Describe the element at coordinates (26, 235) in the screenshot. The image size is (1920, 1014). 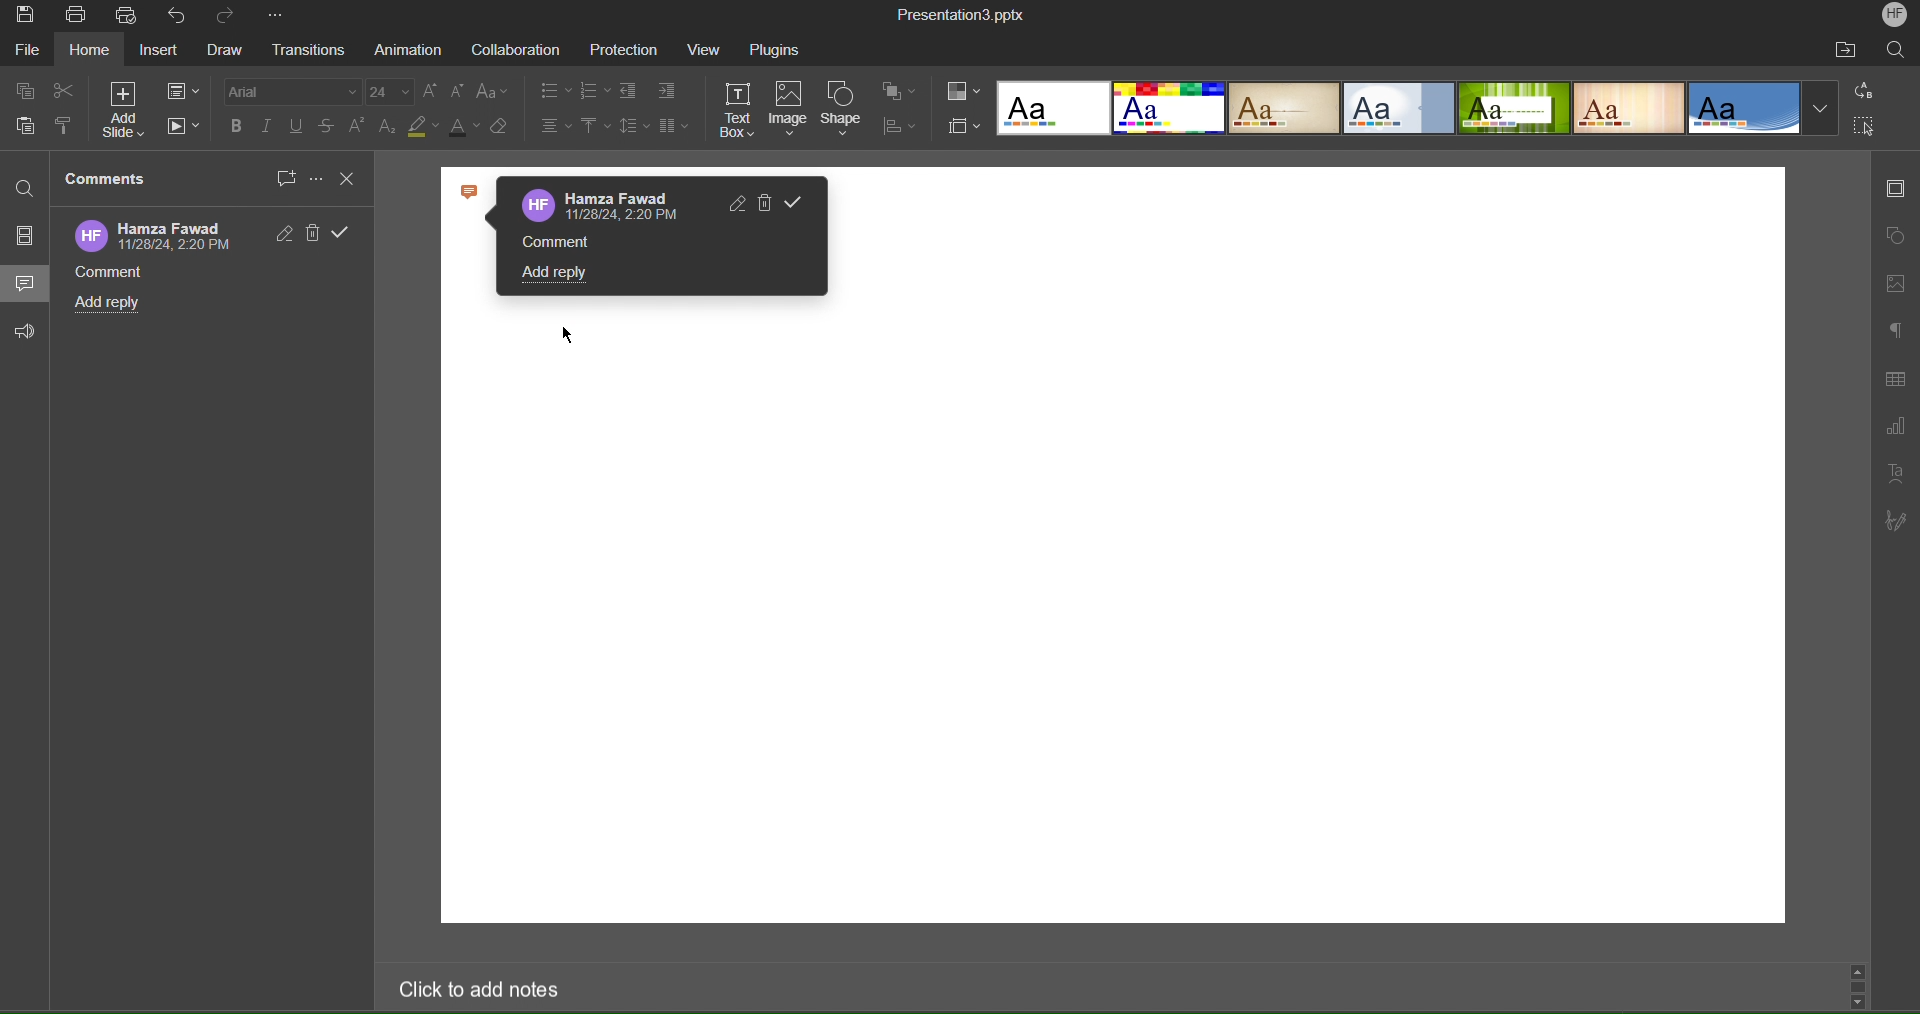
I see `Slides` at that location.